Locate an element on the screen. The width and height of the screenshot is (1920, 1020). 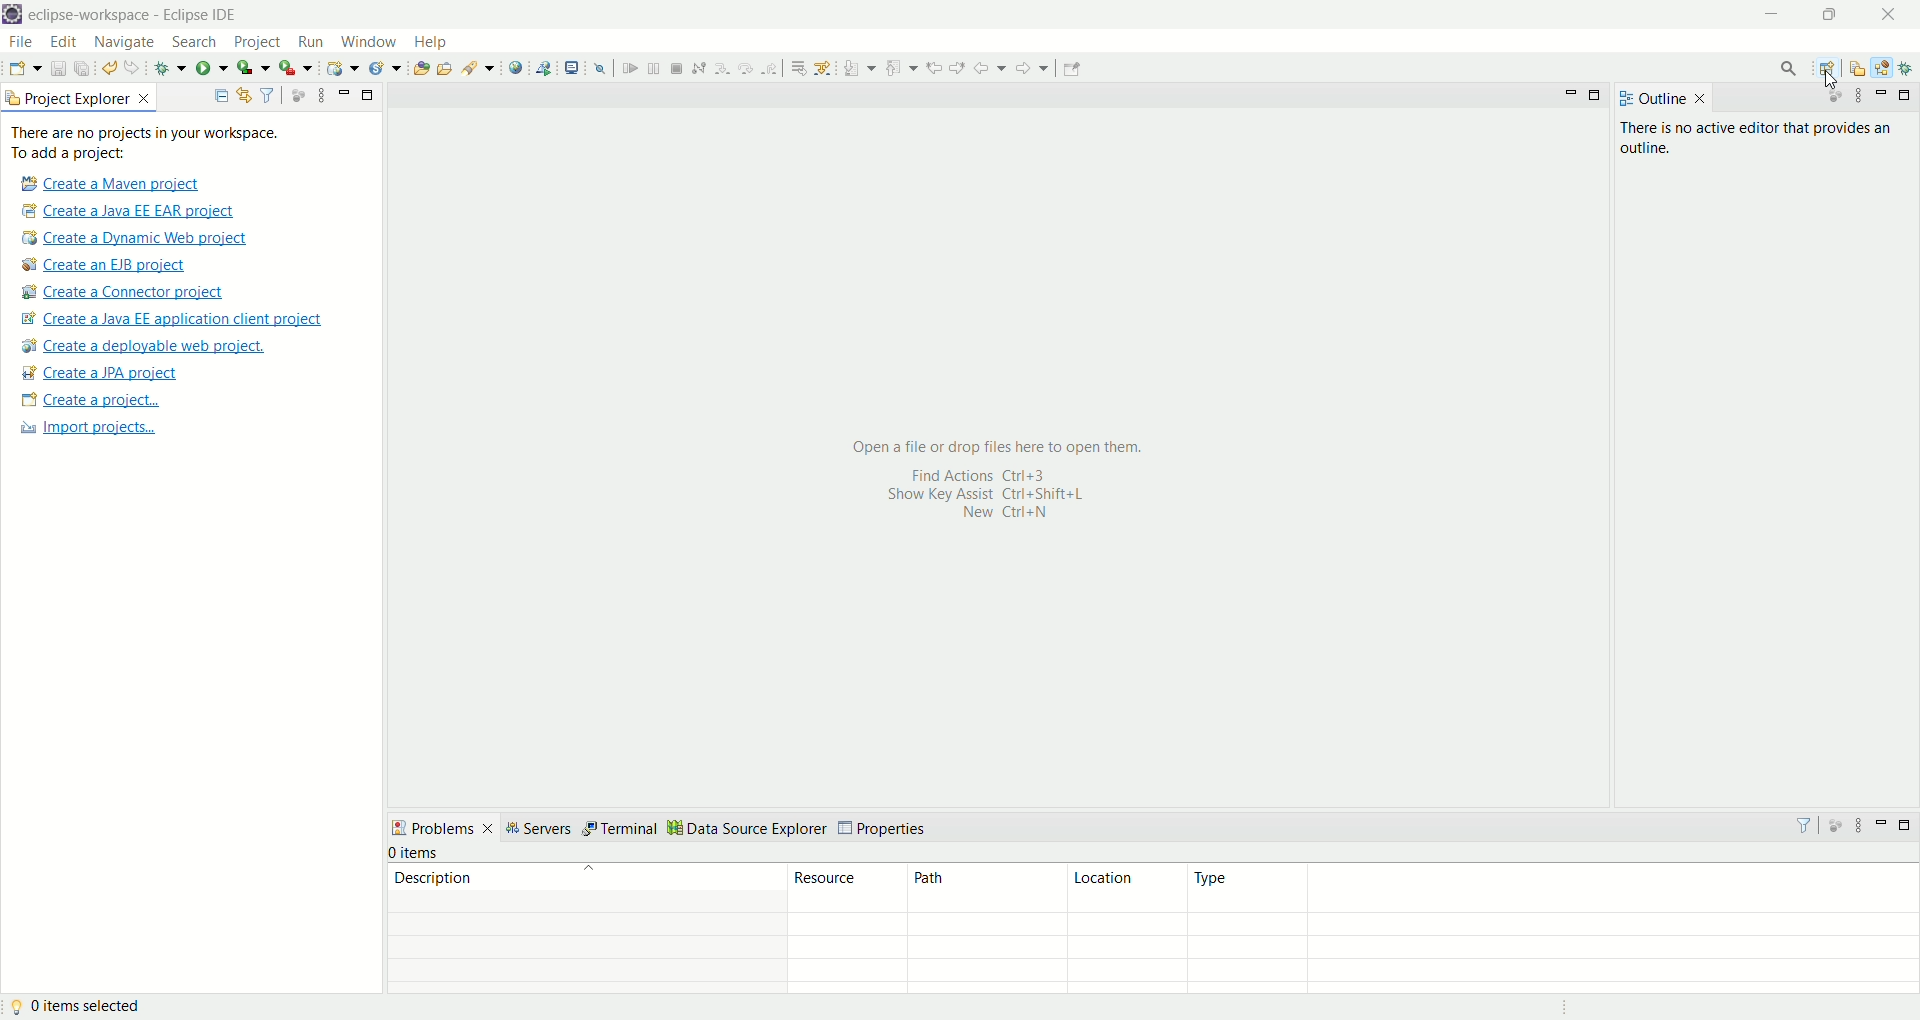
location is located at coordinates (1127, 926).